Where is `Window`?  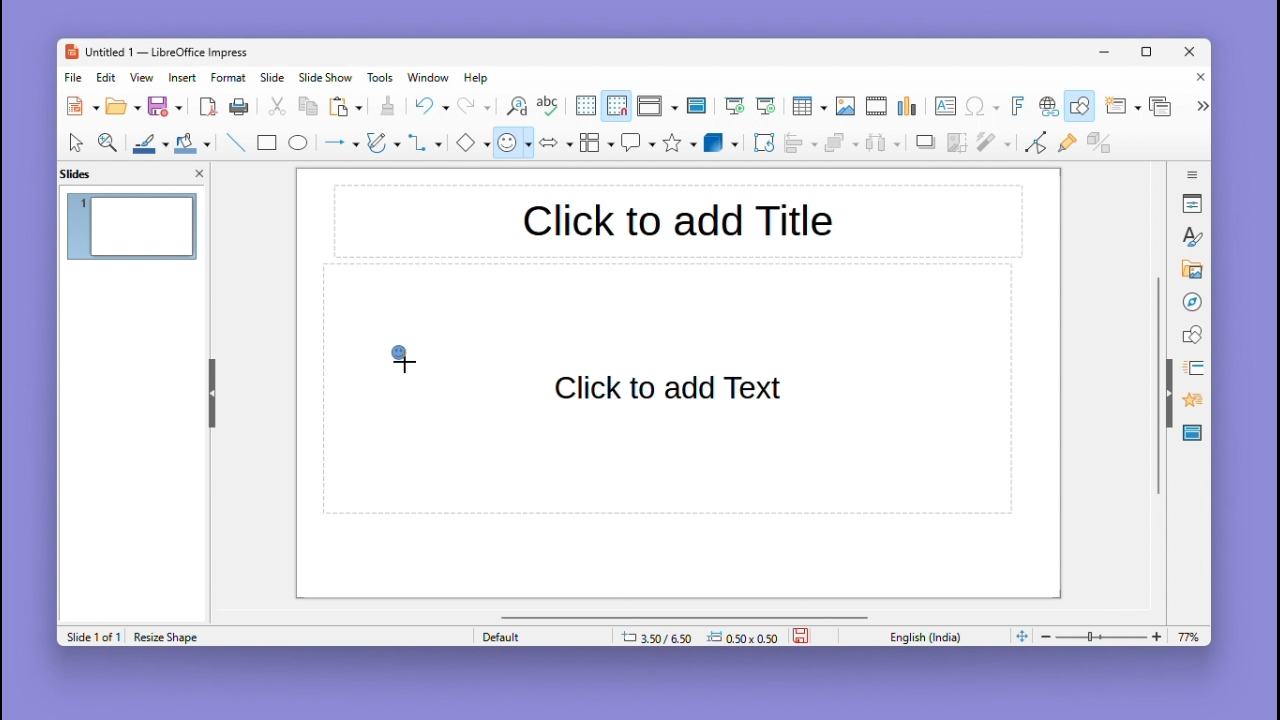
Window is located at coordinates (433, 77).